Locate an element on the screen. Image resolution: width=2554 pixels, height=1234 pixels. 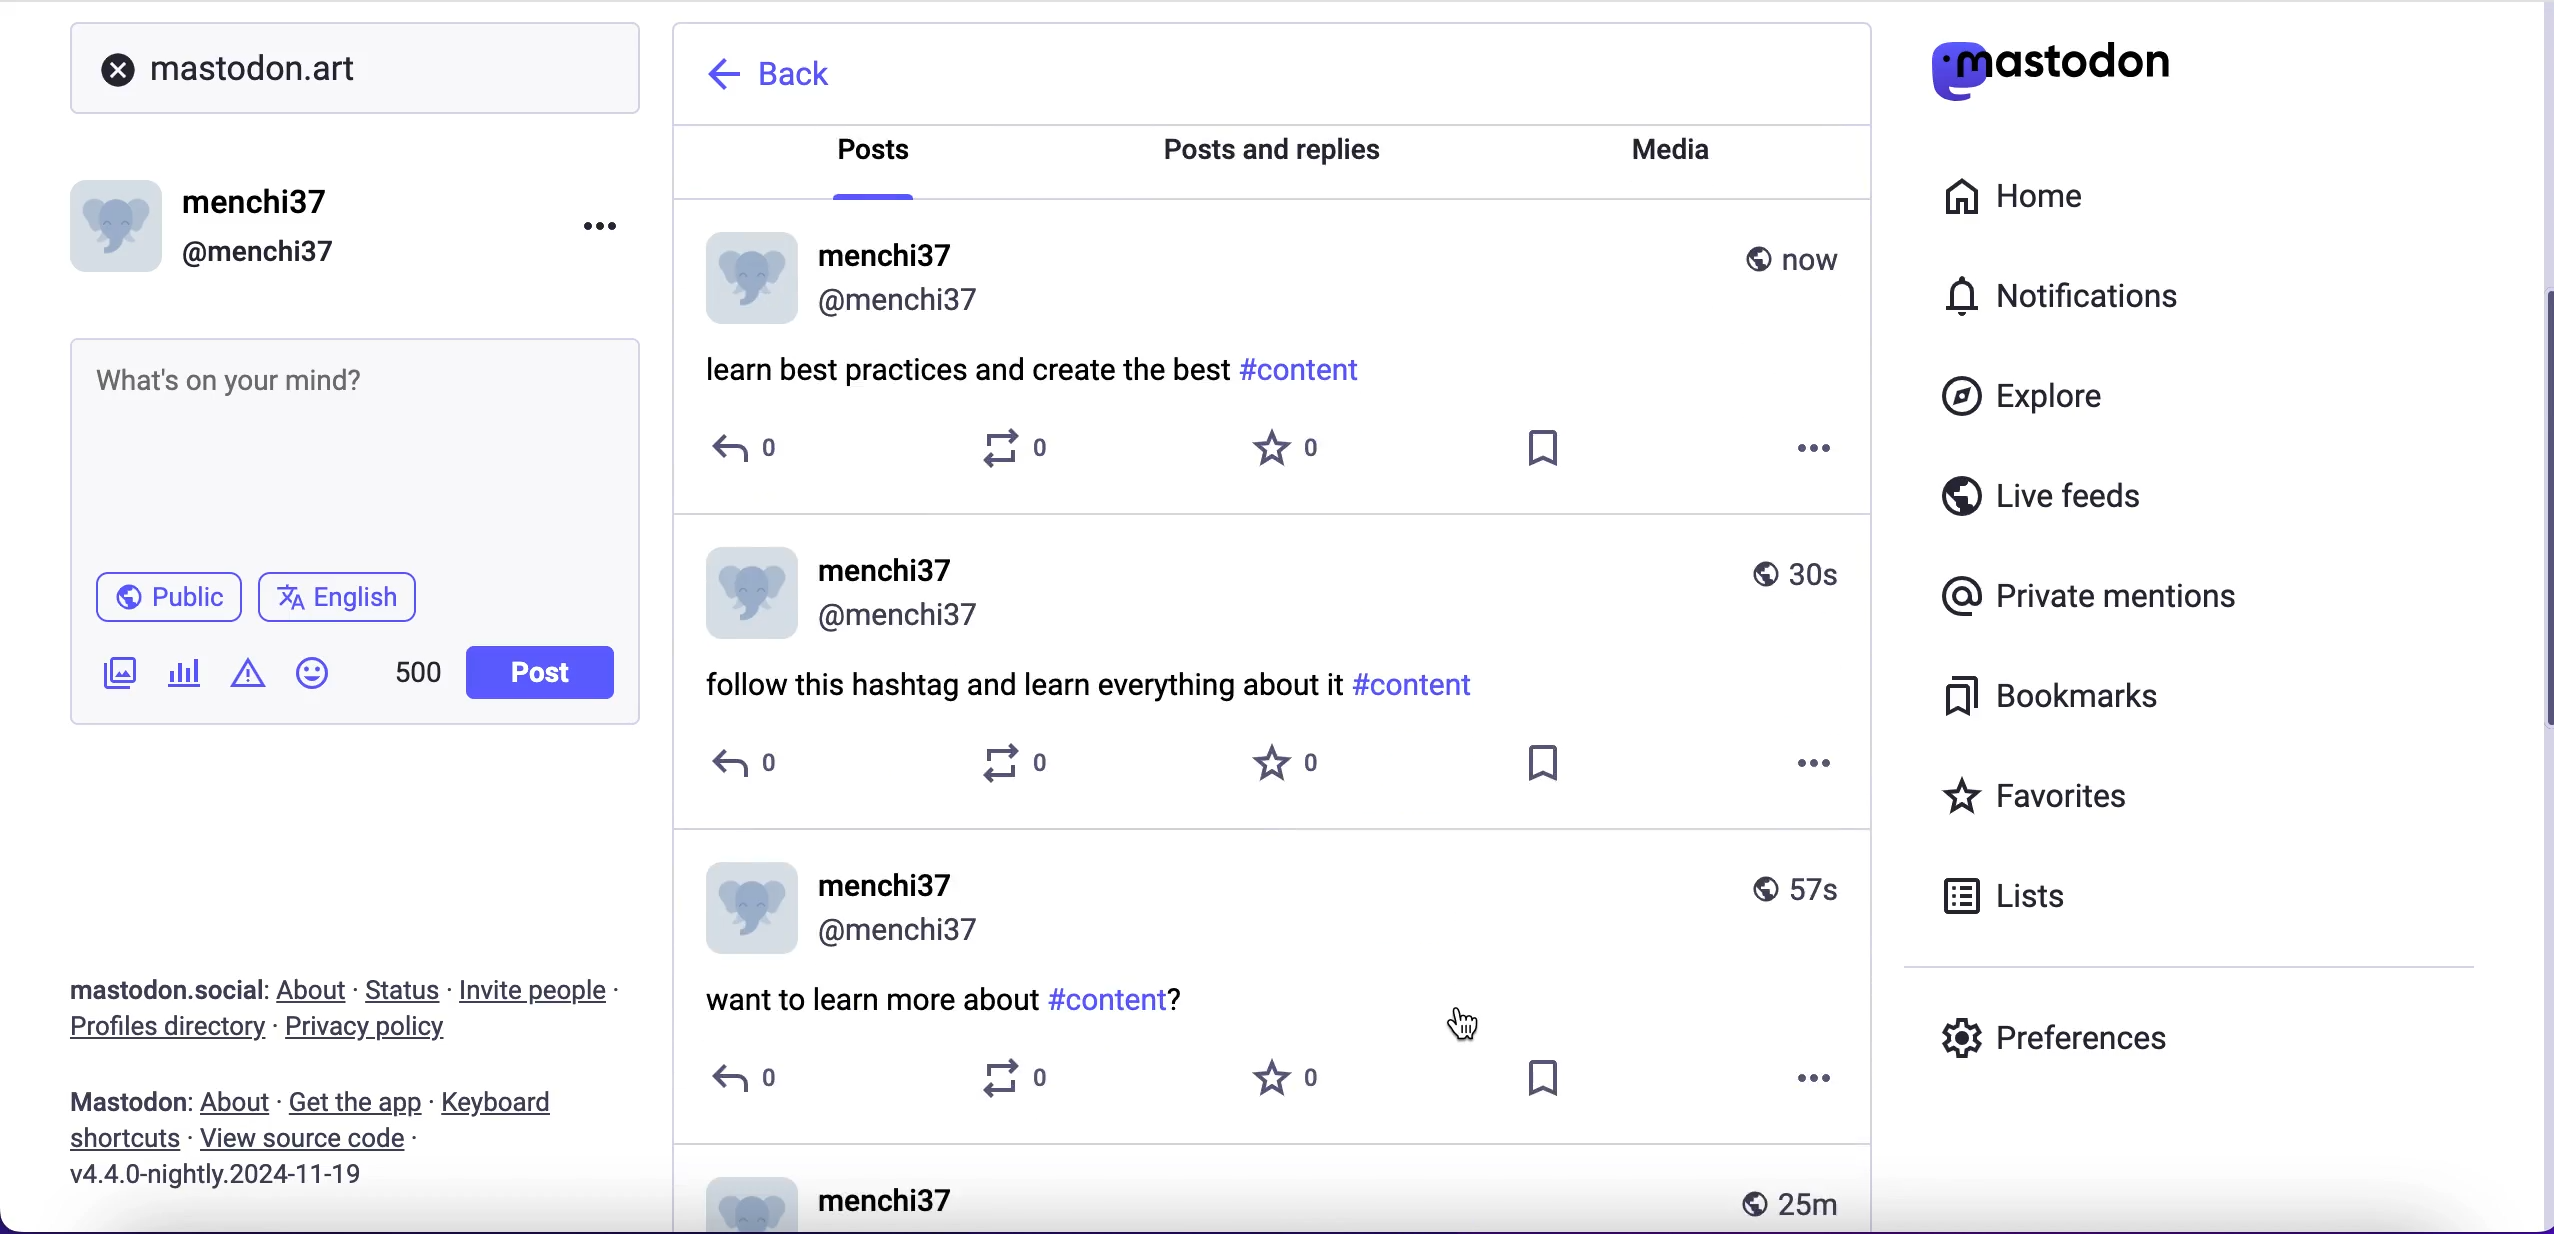
0 replies is located at coordinates (739, 455).